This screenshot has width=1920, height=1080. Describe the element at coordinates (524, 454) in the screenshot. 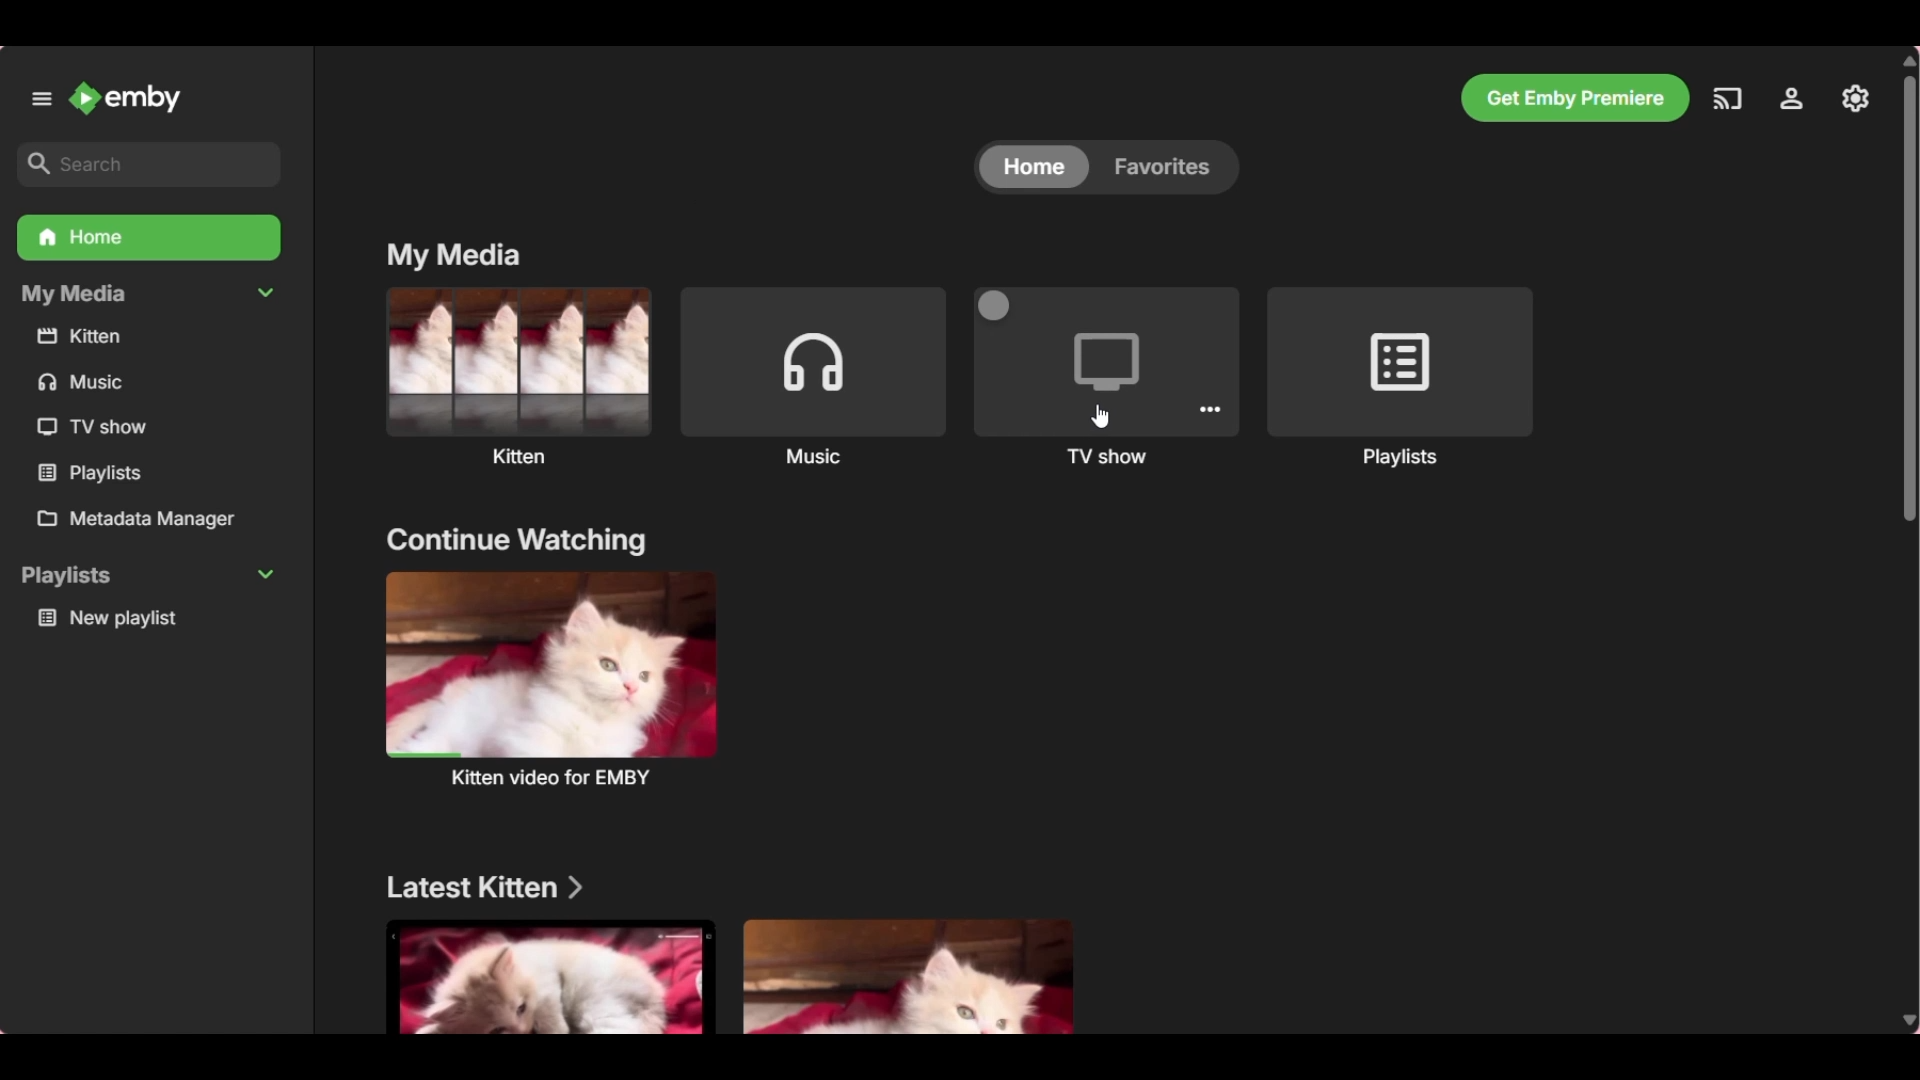

I see `text` at that location.